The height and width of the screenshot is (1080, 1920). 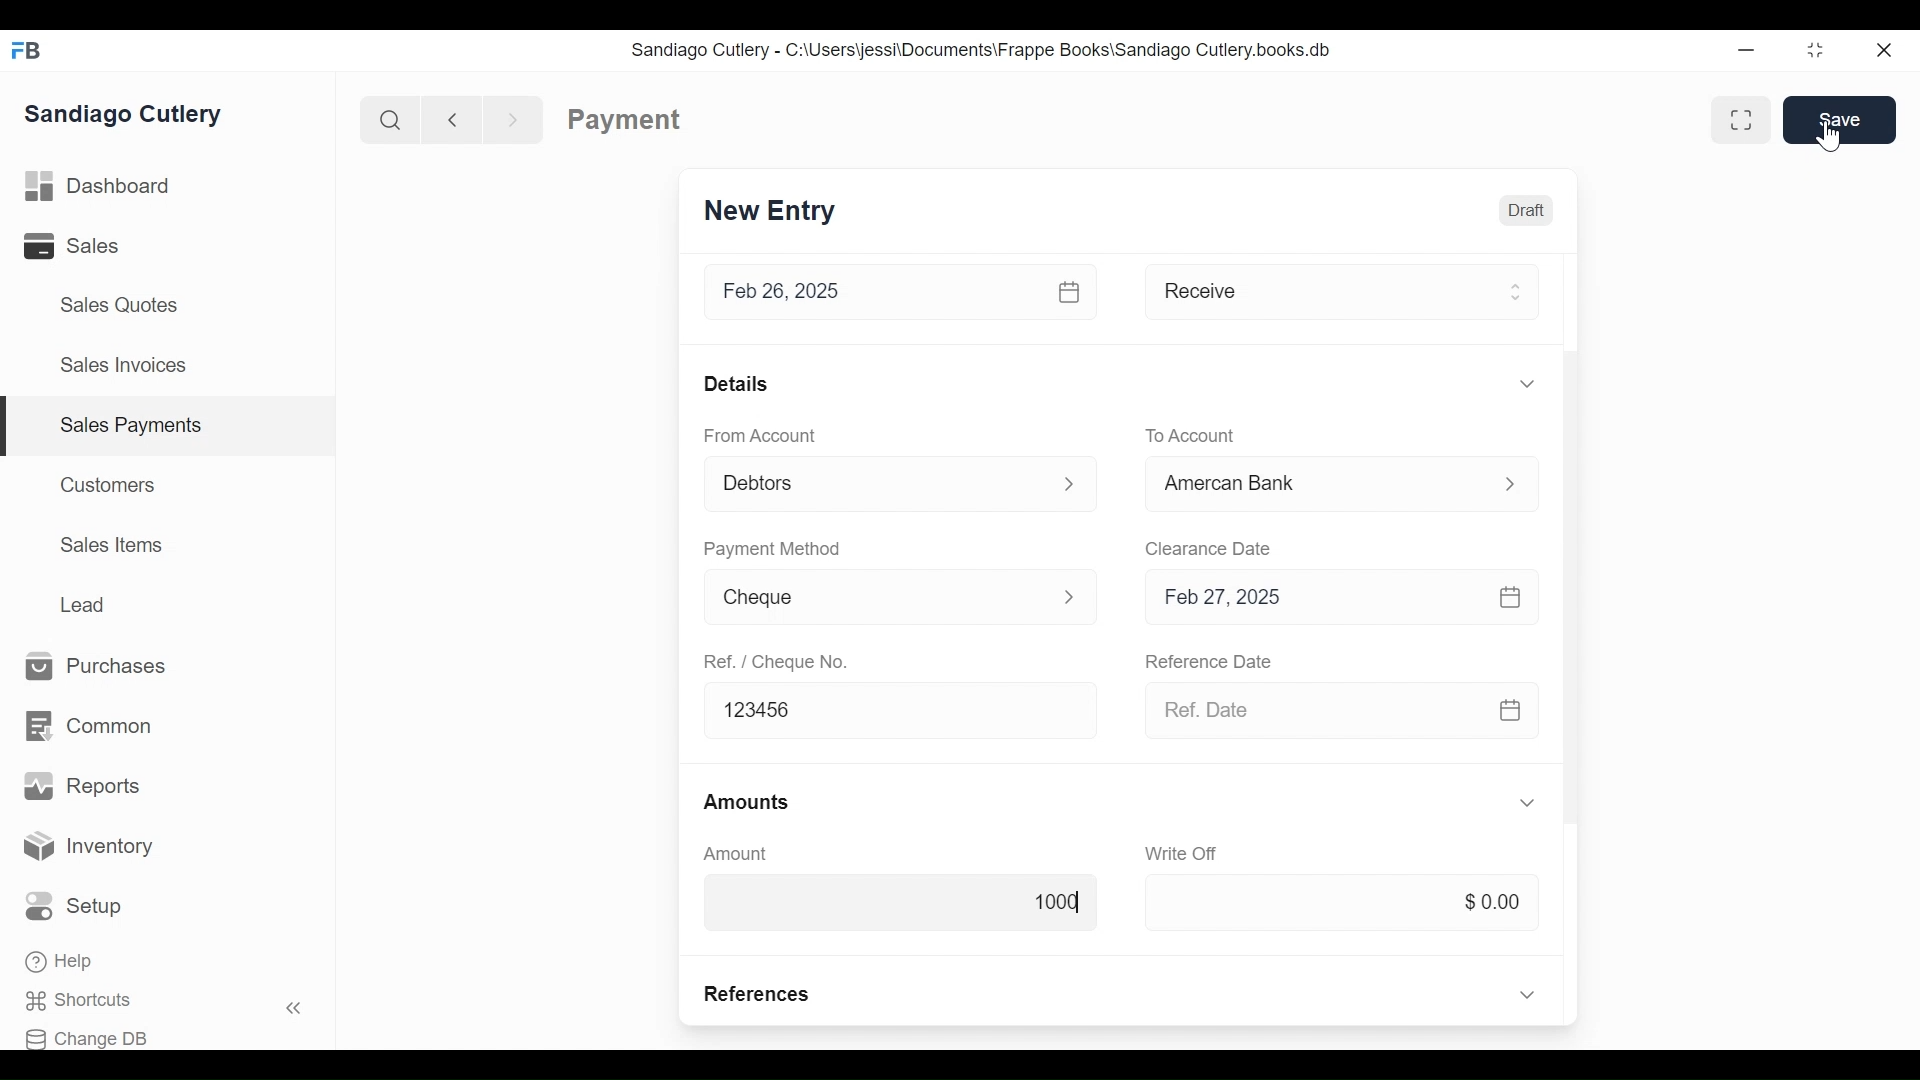 What do you see at coordinates (1311, 709) in the screenshot?
I see `Ref. Date` at bounding box center [1311, 709].